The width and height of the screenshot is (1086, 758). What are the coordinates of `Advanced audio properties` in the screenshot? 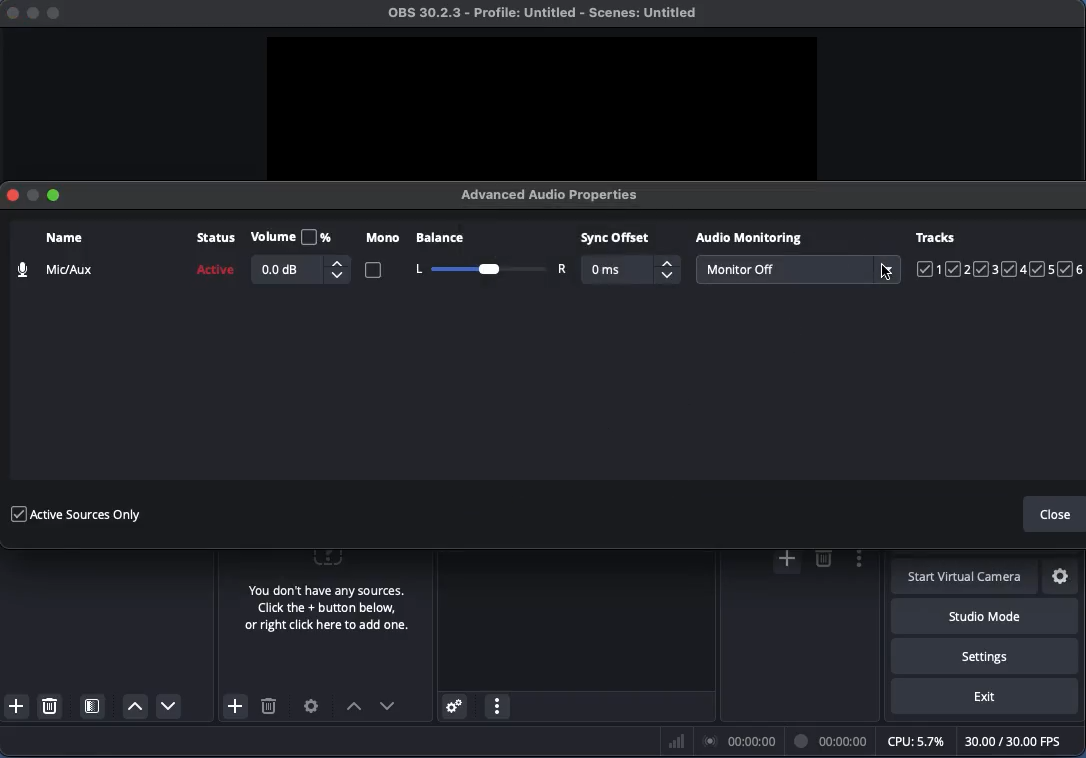 It's located at (555, 194).